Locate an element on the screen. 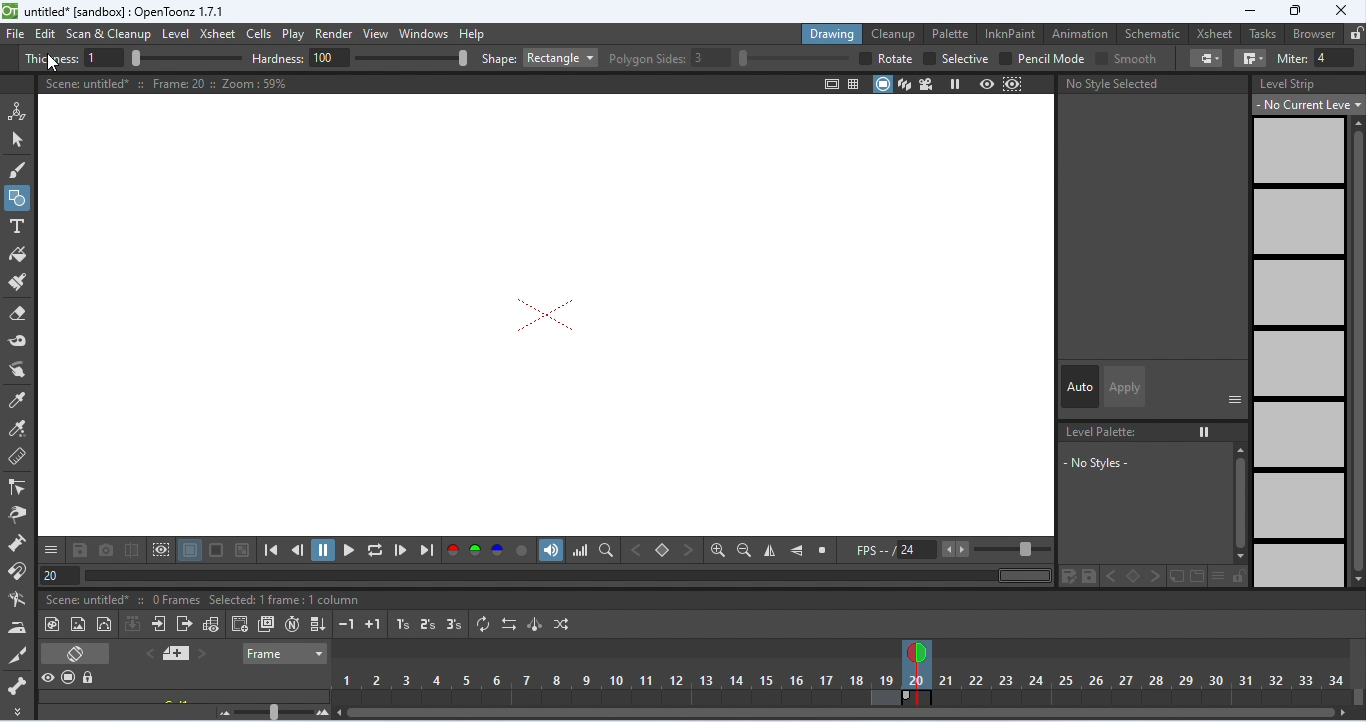 This screenshot has width=1366, height=722. decrease step is located at coordinates (345, 624).